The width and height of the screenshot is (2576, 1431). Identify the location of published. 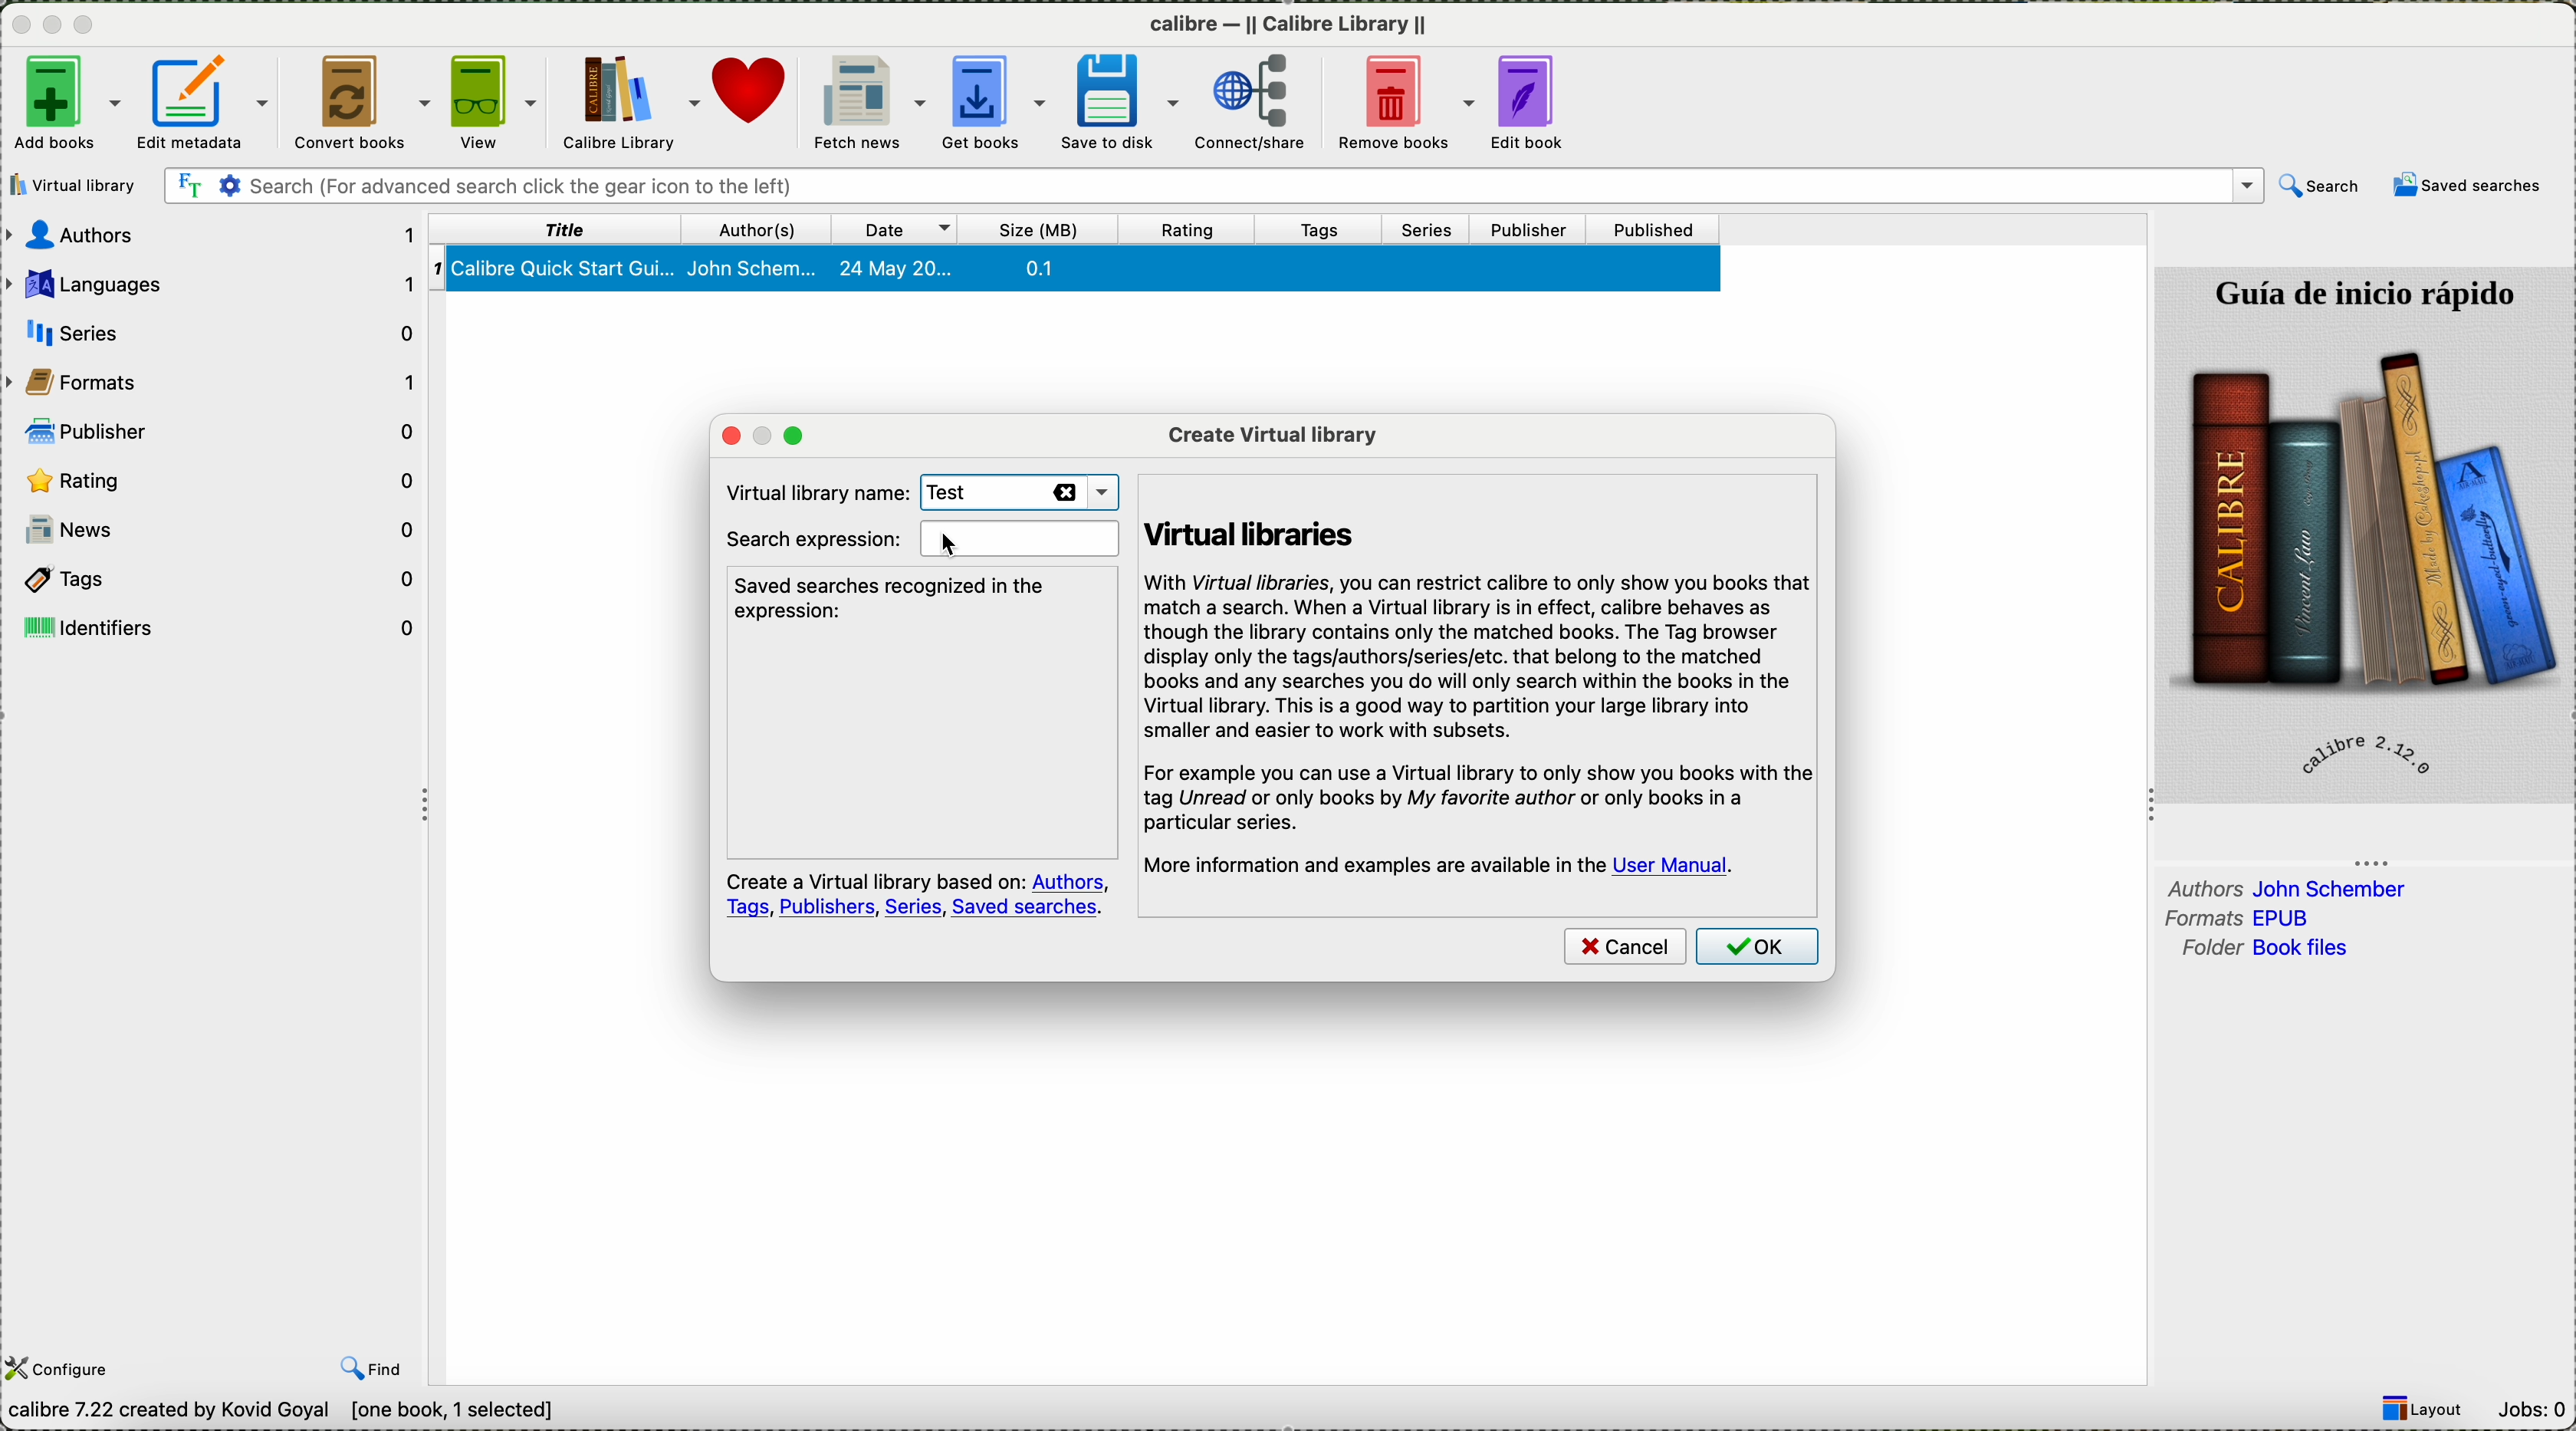
(1657, 229).